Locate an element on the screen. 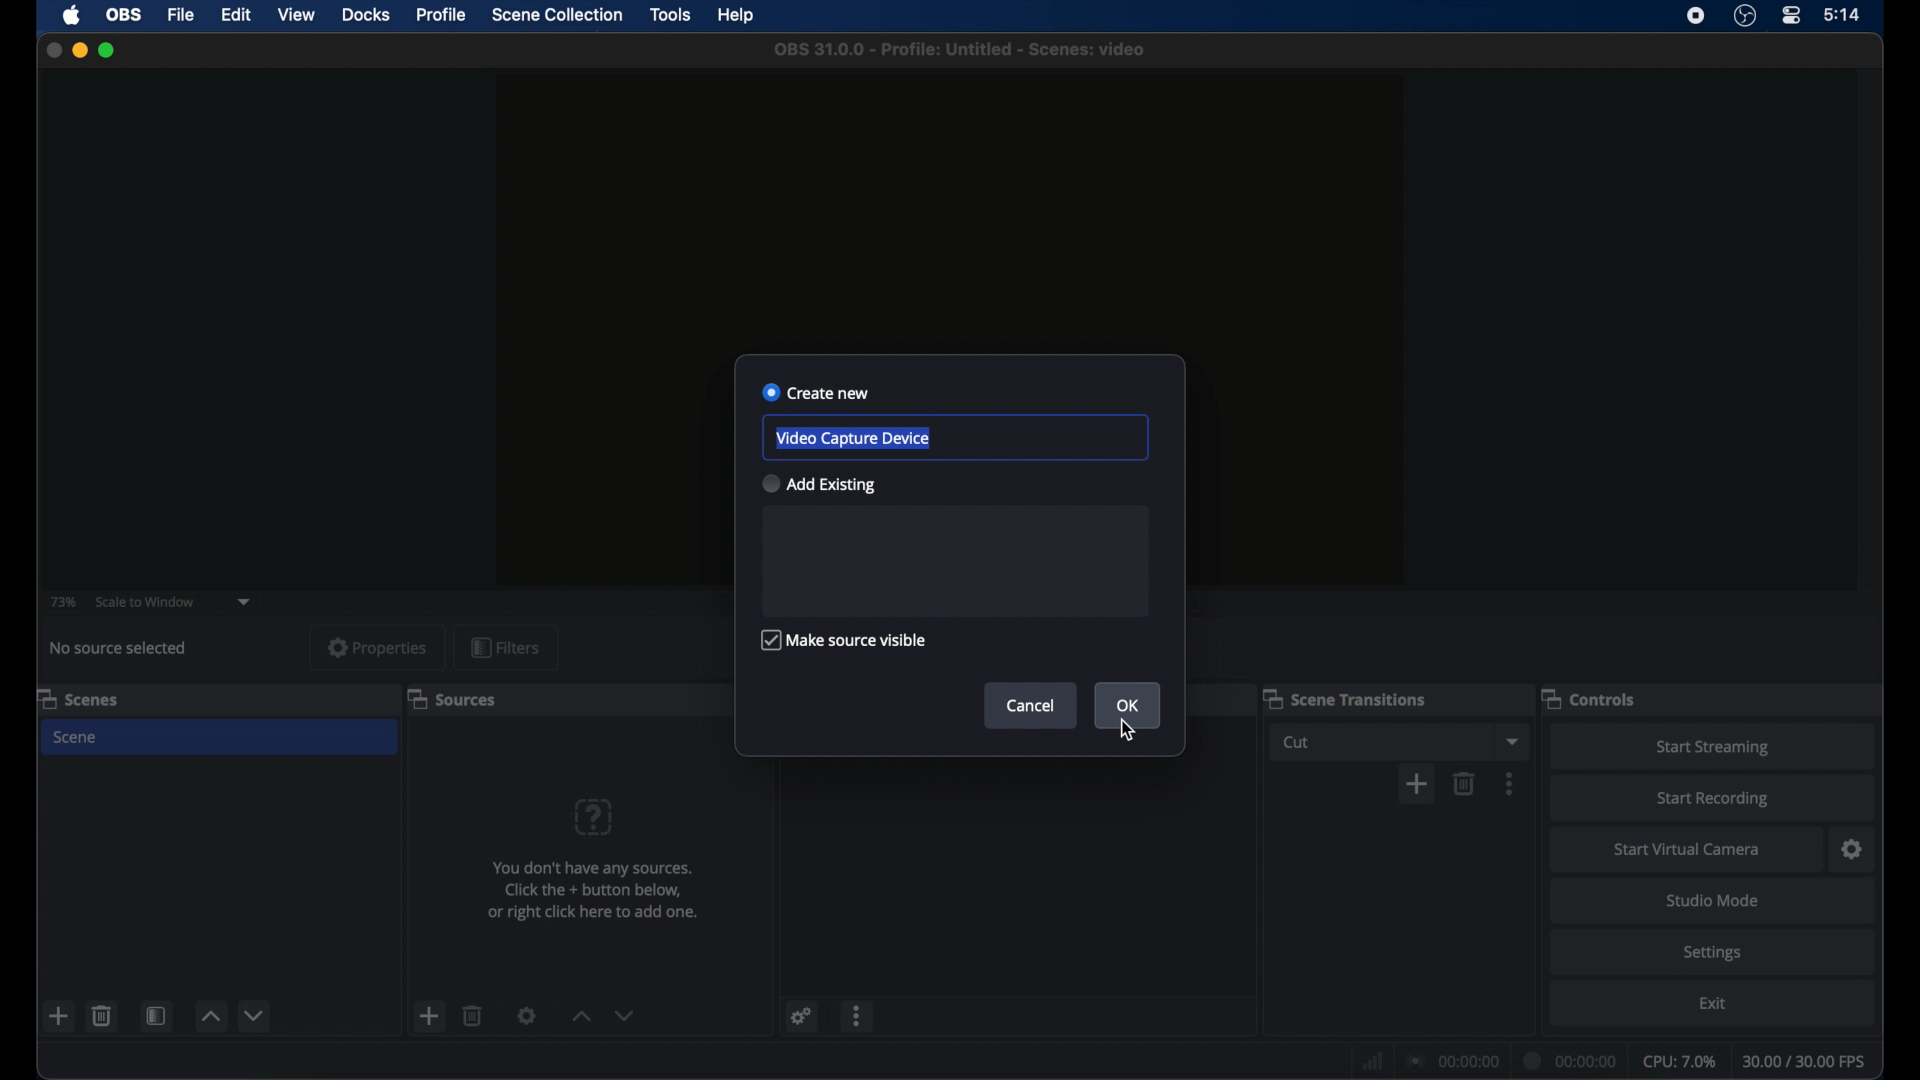  scene is located at coordinates (77, 738).